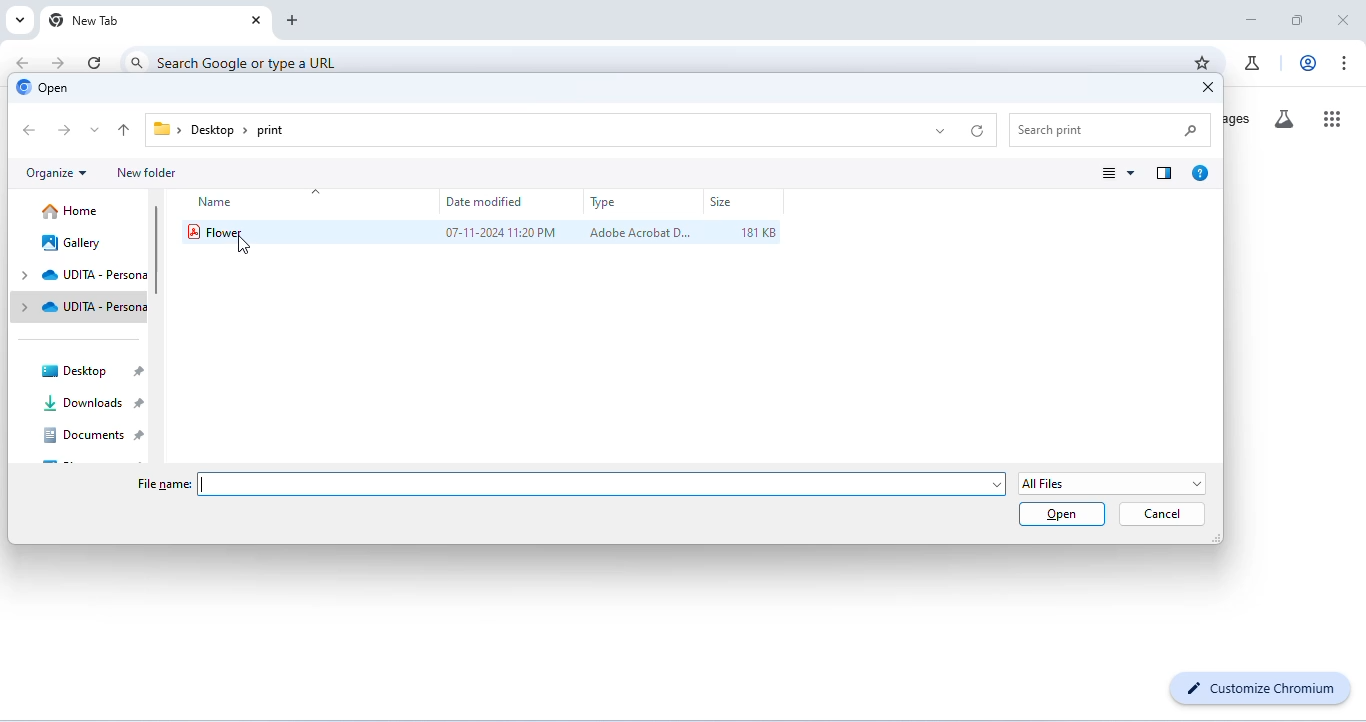  Describe the element at coordinates (1113, 128) in the screenshot. I see `search within current folder` at that location.